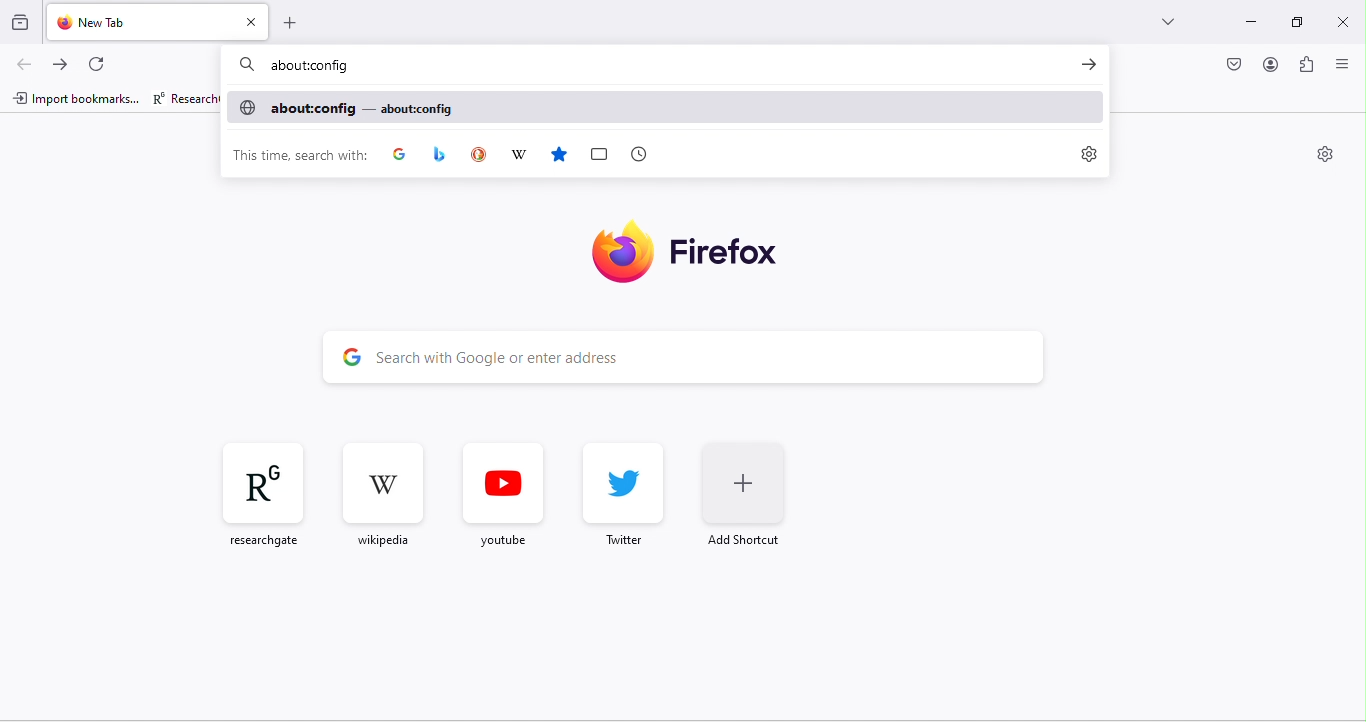  I want to click on firefox logo, so click(704, 254).